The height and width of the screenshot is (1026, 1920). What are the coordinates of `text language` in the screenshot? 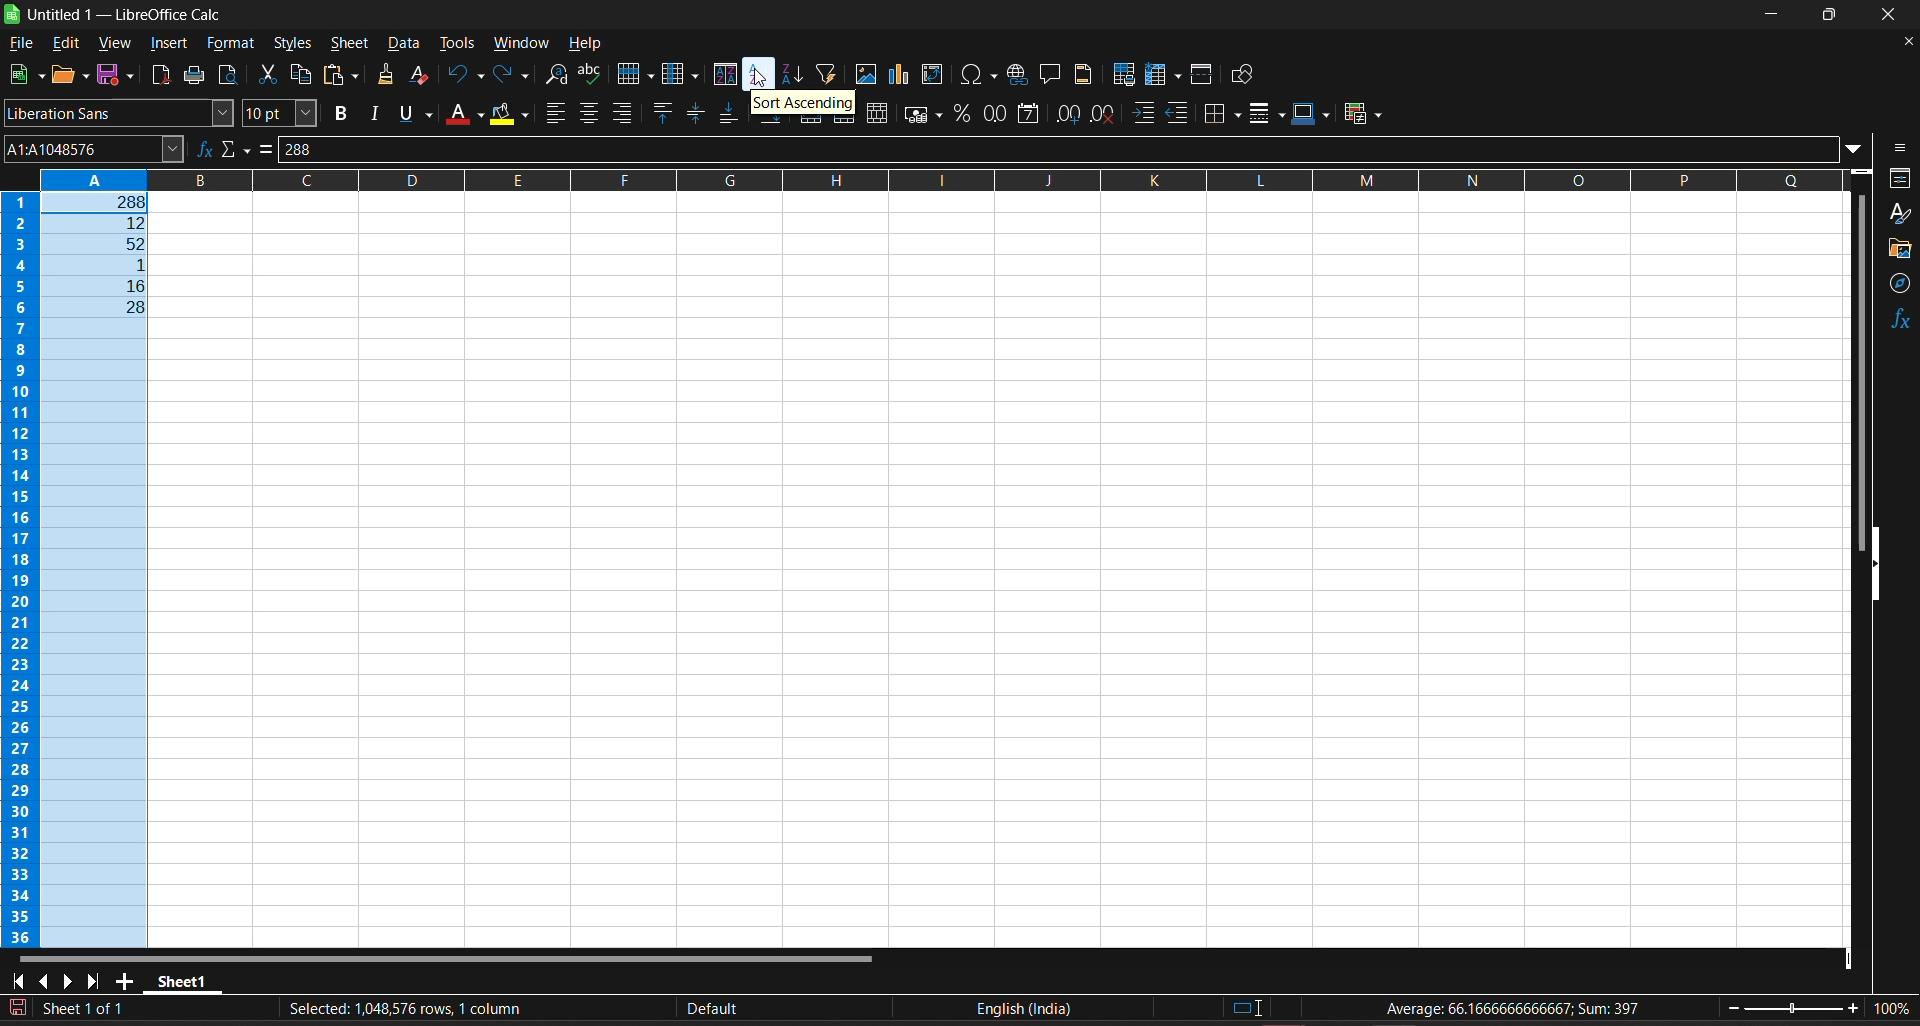 It's located at (1025, 1007).